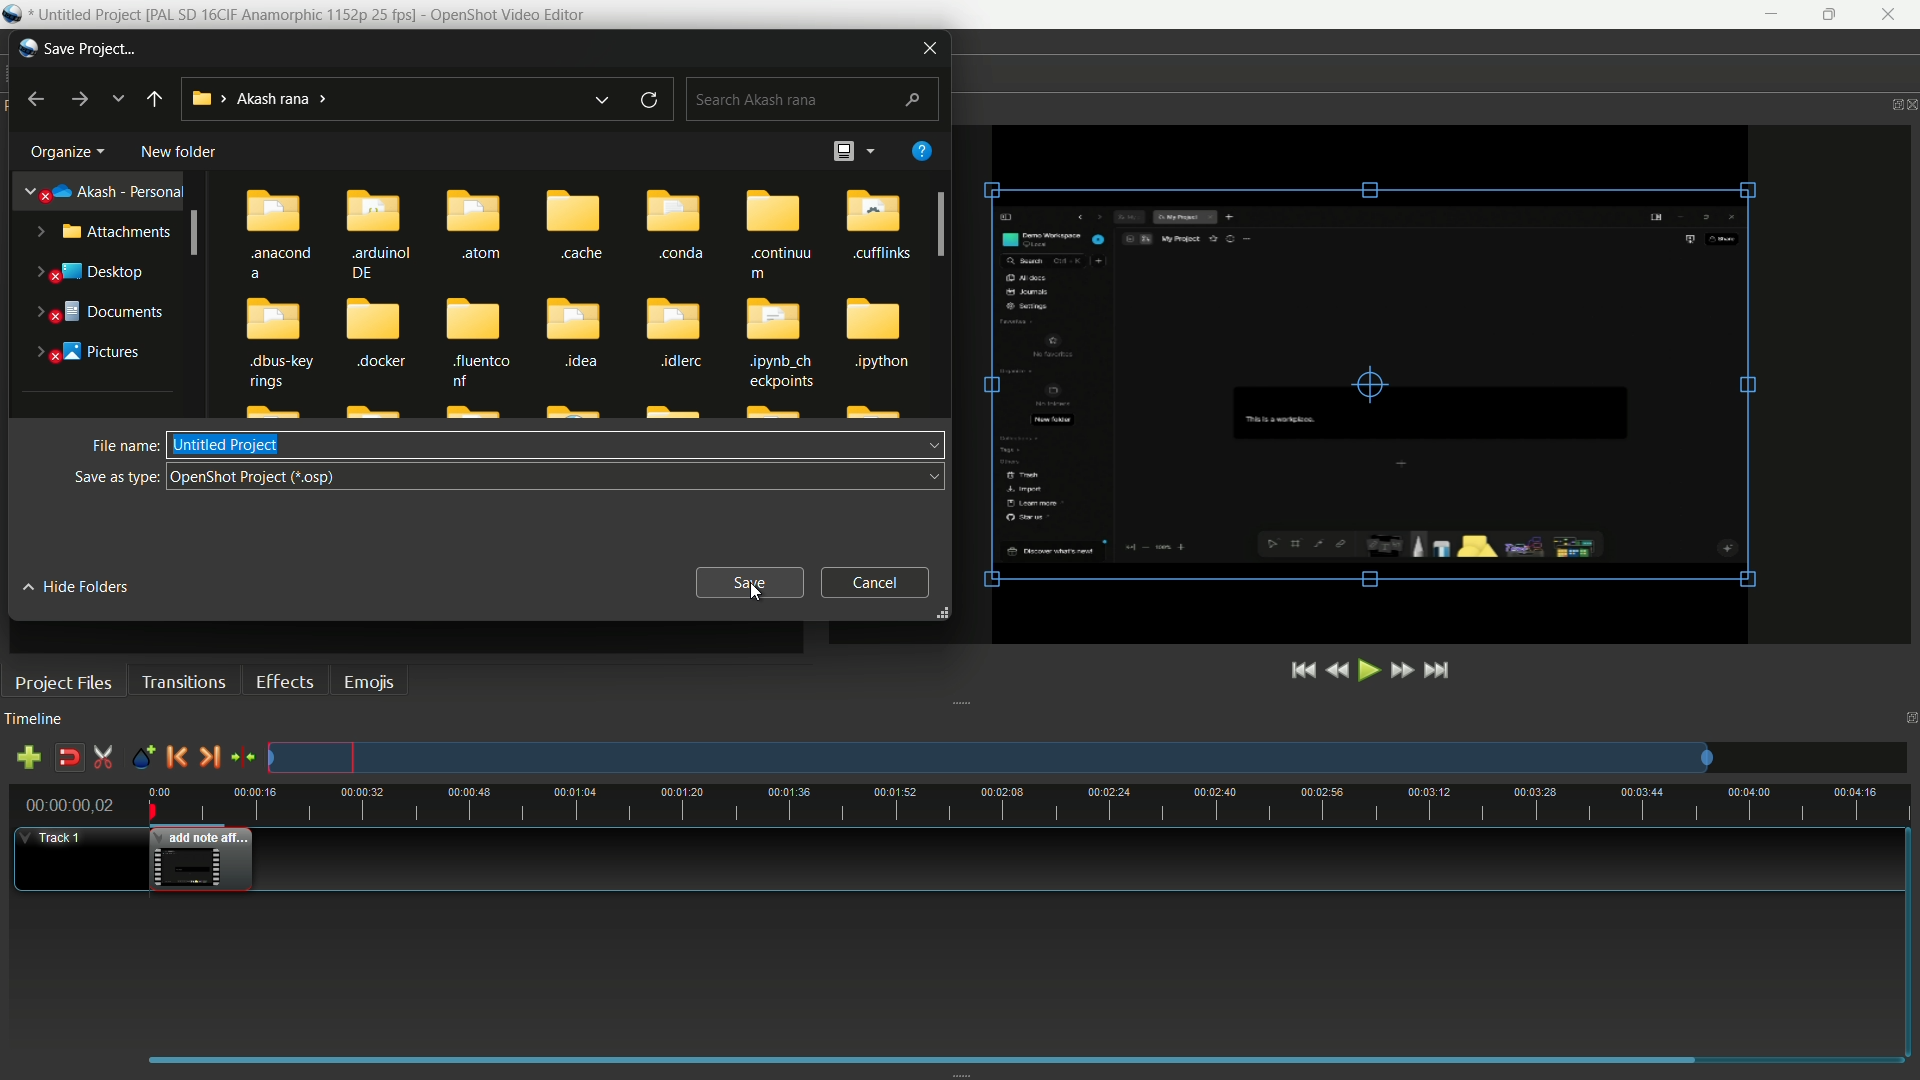 The height and width of the screenshot is (1080, 1920). I want to click on search bar, so click(809, 100).